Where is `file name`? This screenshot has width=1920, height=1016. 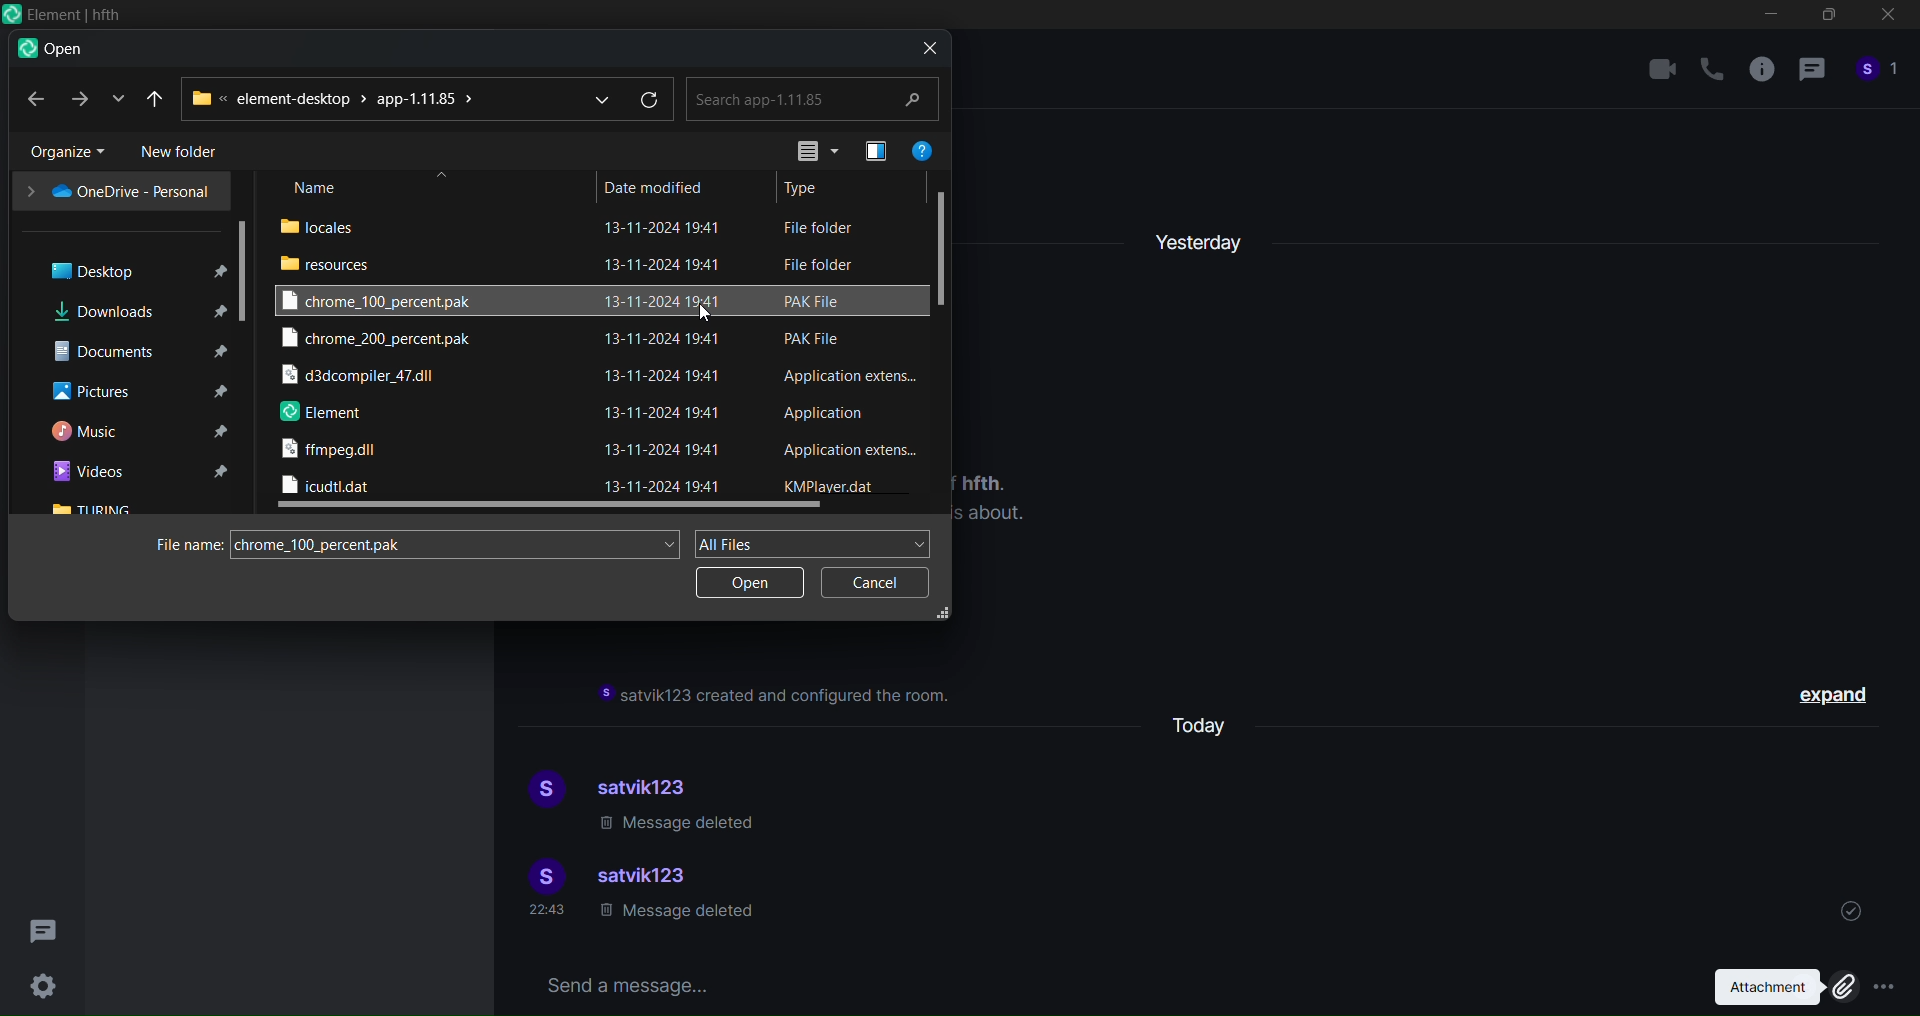 file name is located at coordinates (183, 545).